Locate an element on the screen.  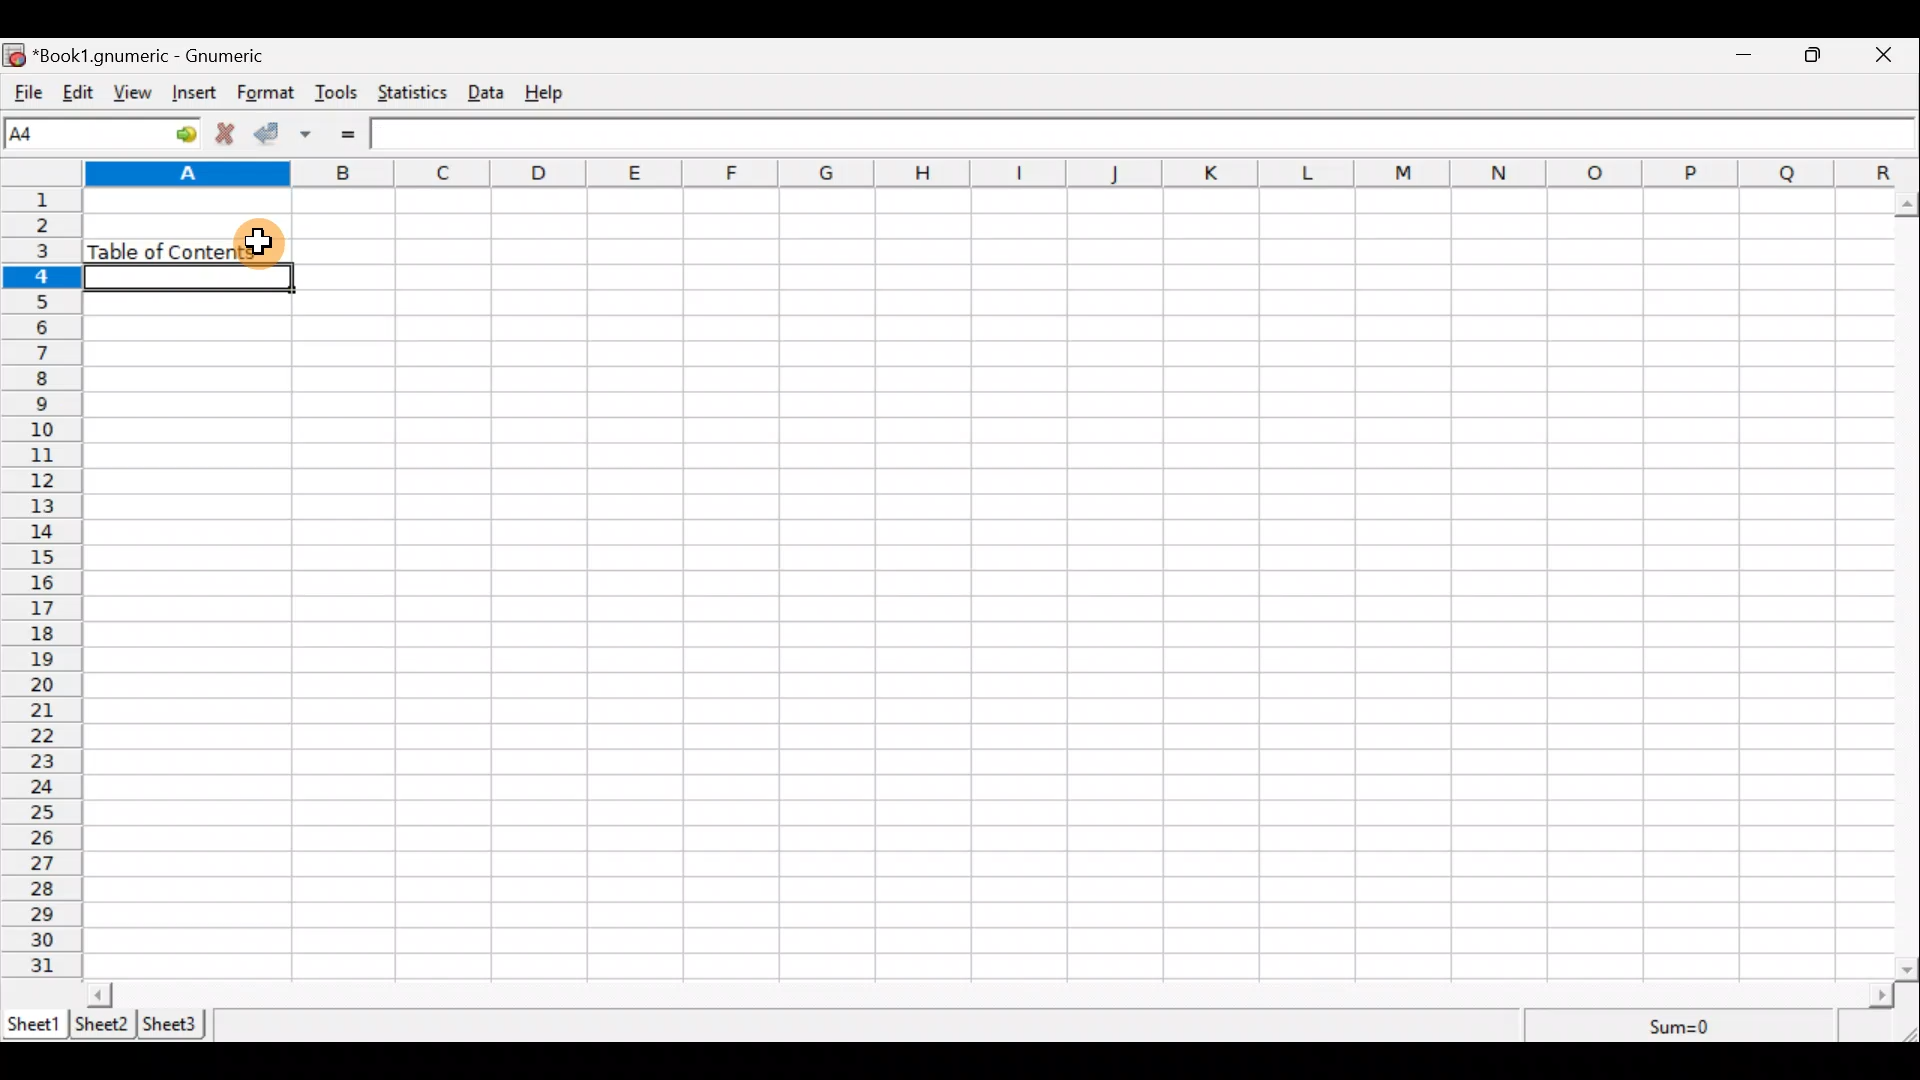
Minimize is located at coordinates (1745, 57).